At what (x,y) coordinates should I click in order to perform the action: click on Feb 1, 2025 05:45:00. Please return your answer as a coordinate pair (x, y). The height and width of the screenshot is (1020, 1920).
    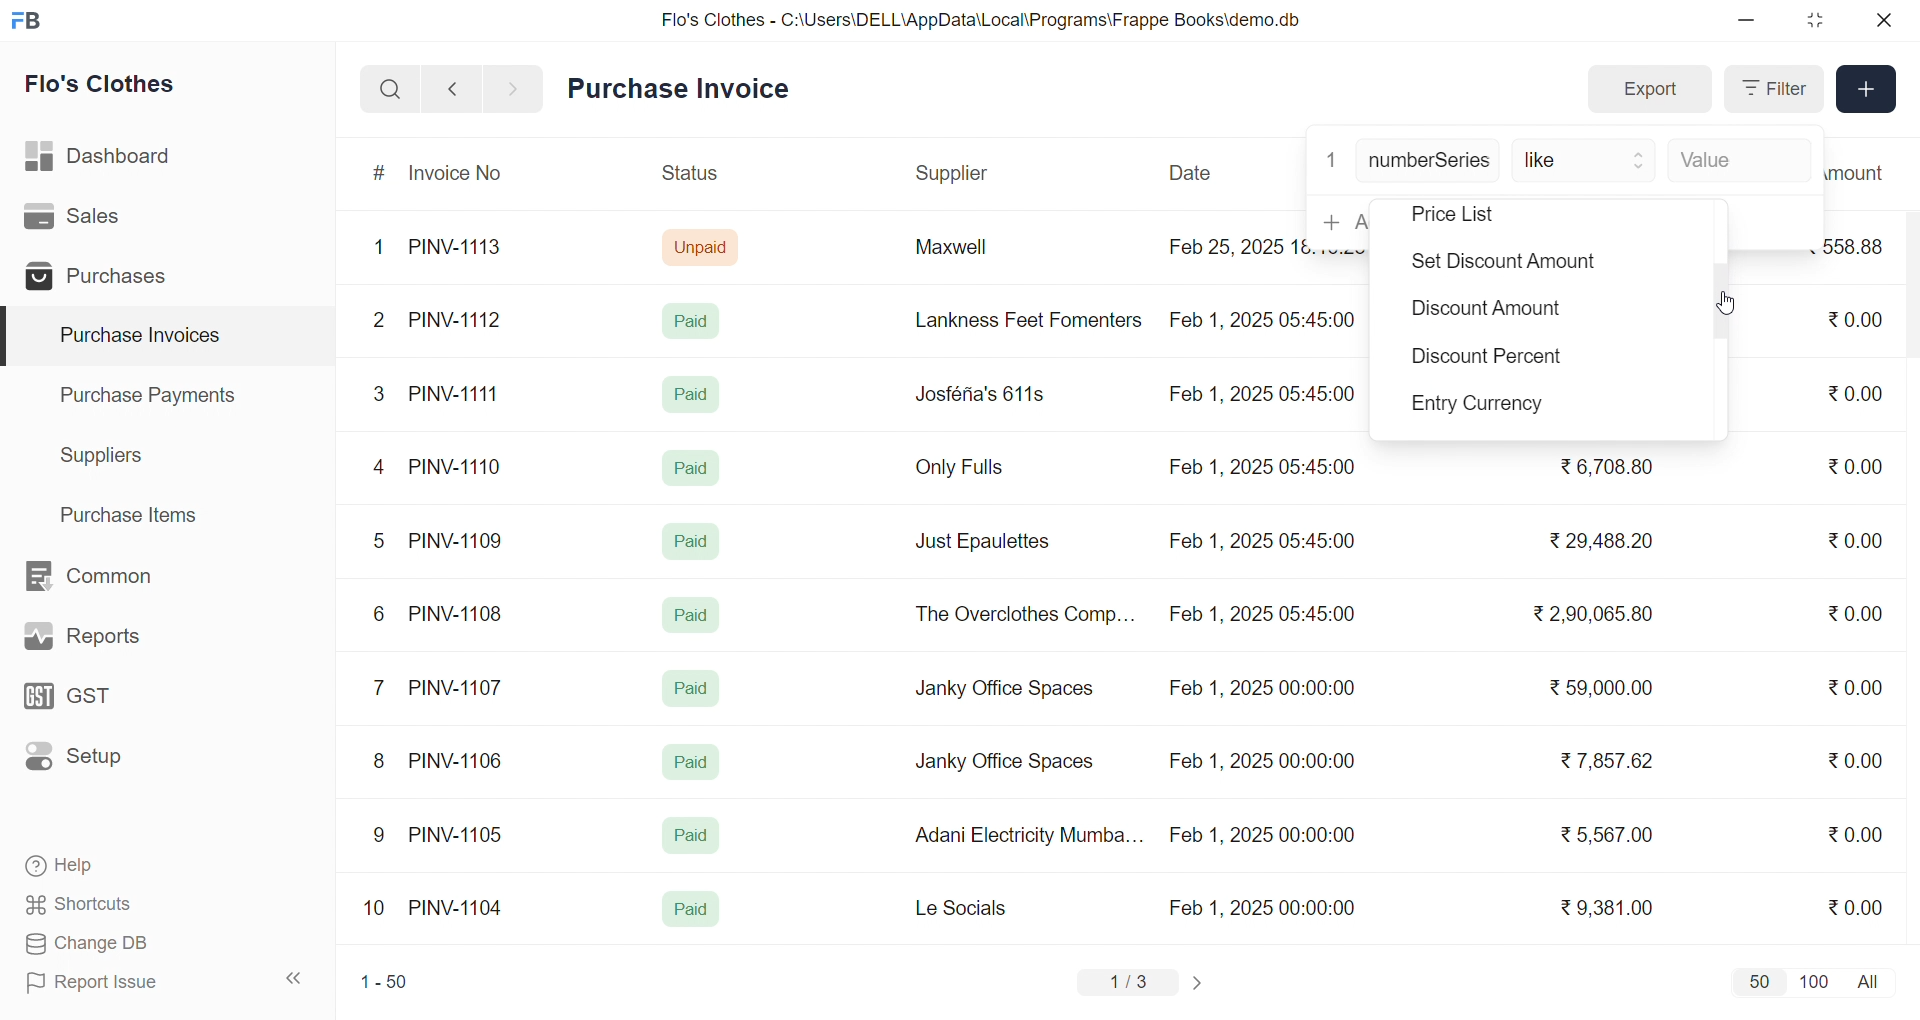
    Looking at the image, I should click on (1267, 318).